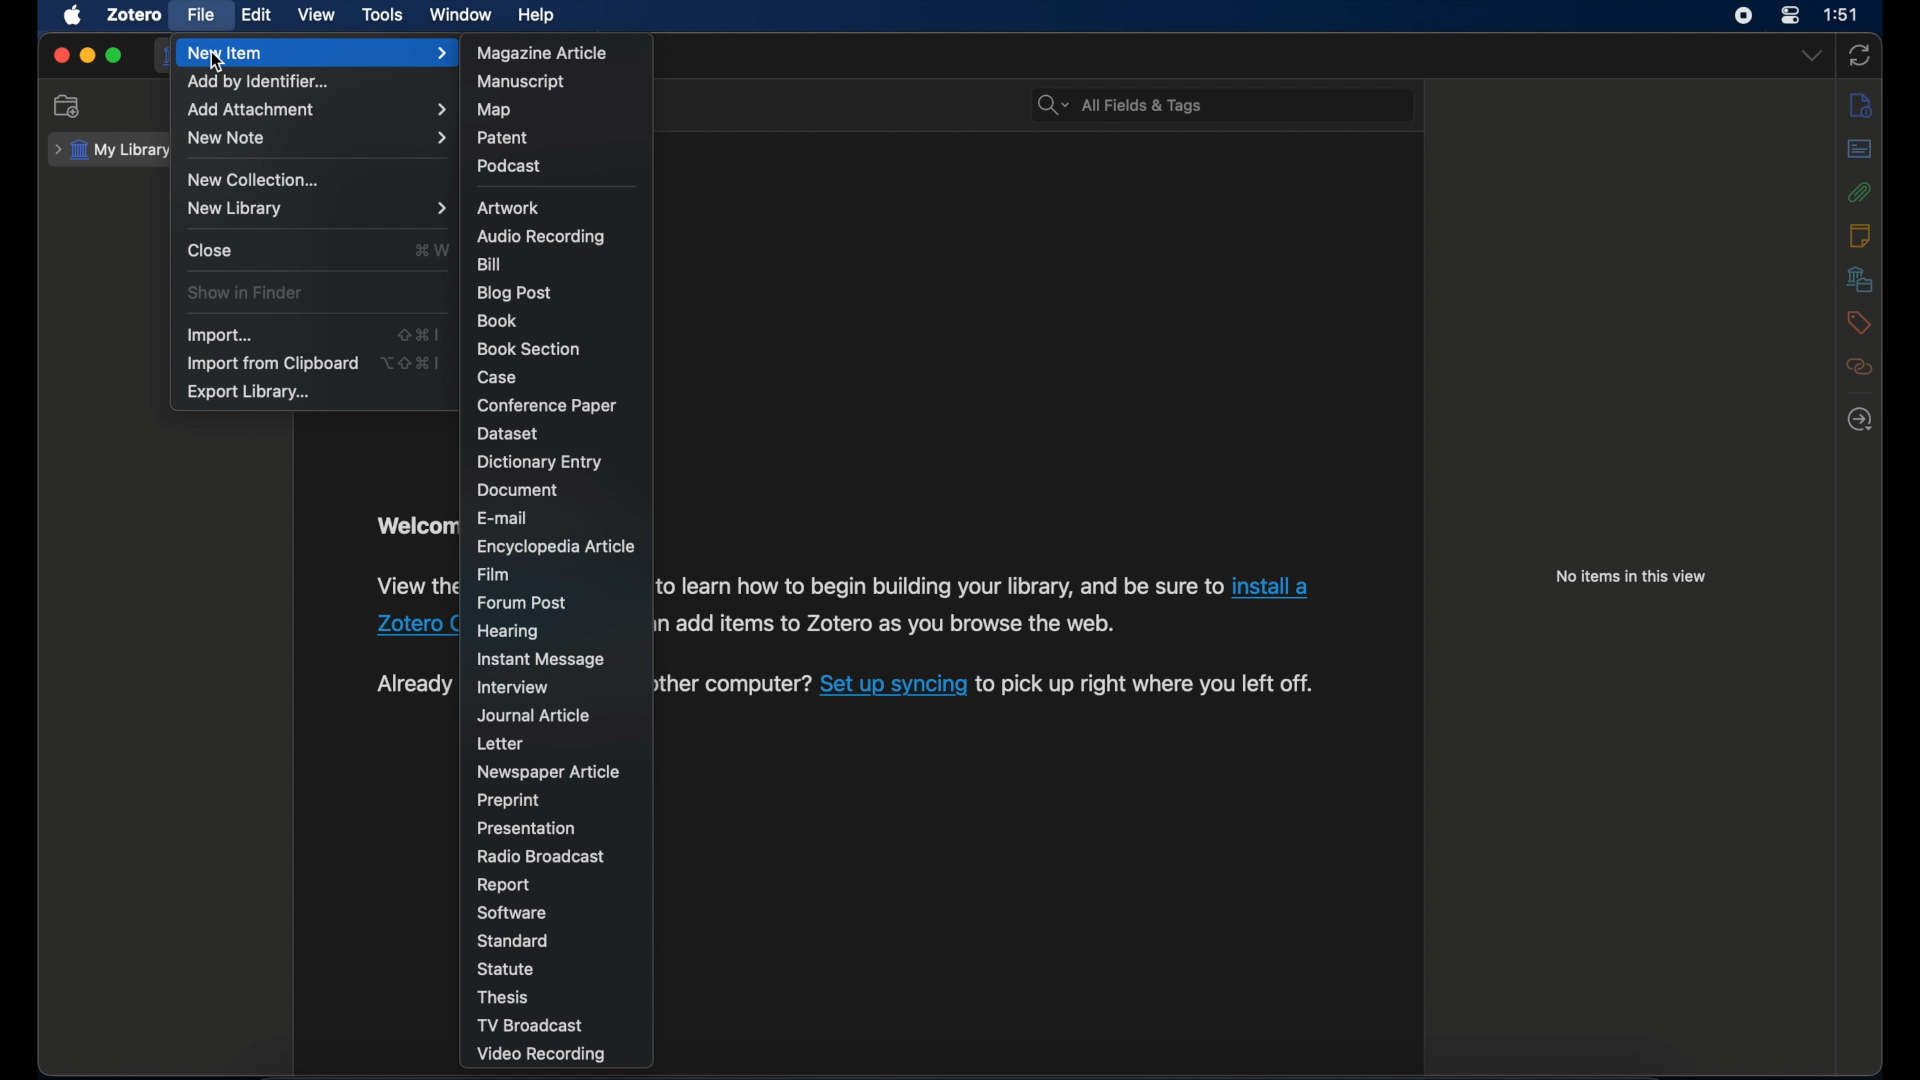  What do you see at coordinates (412, 528) in the screenshot?
I see `Welcom` at bounding box center [412, 528].